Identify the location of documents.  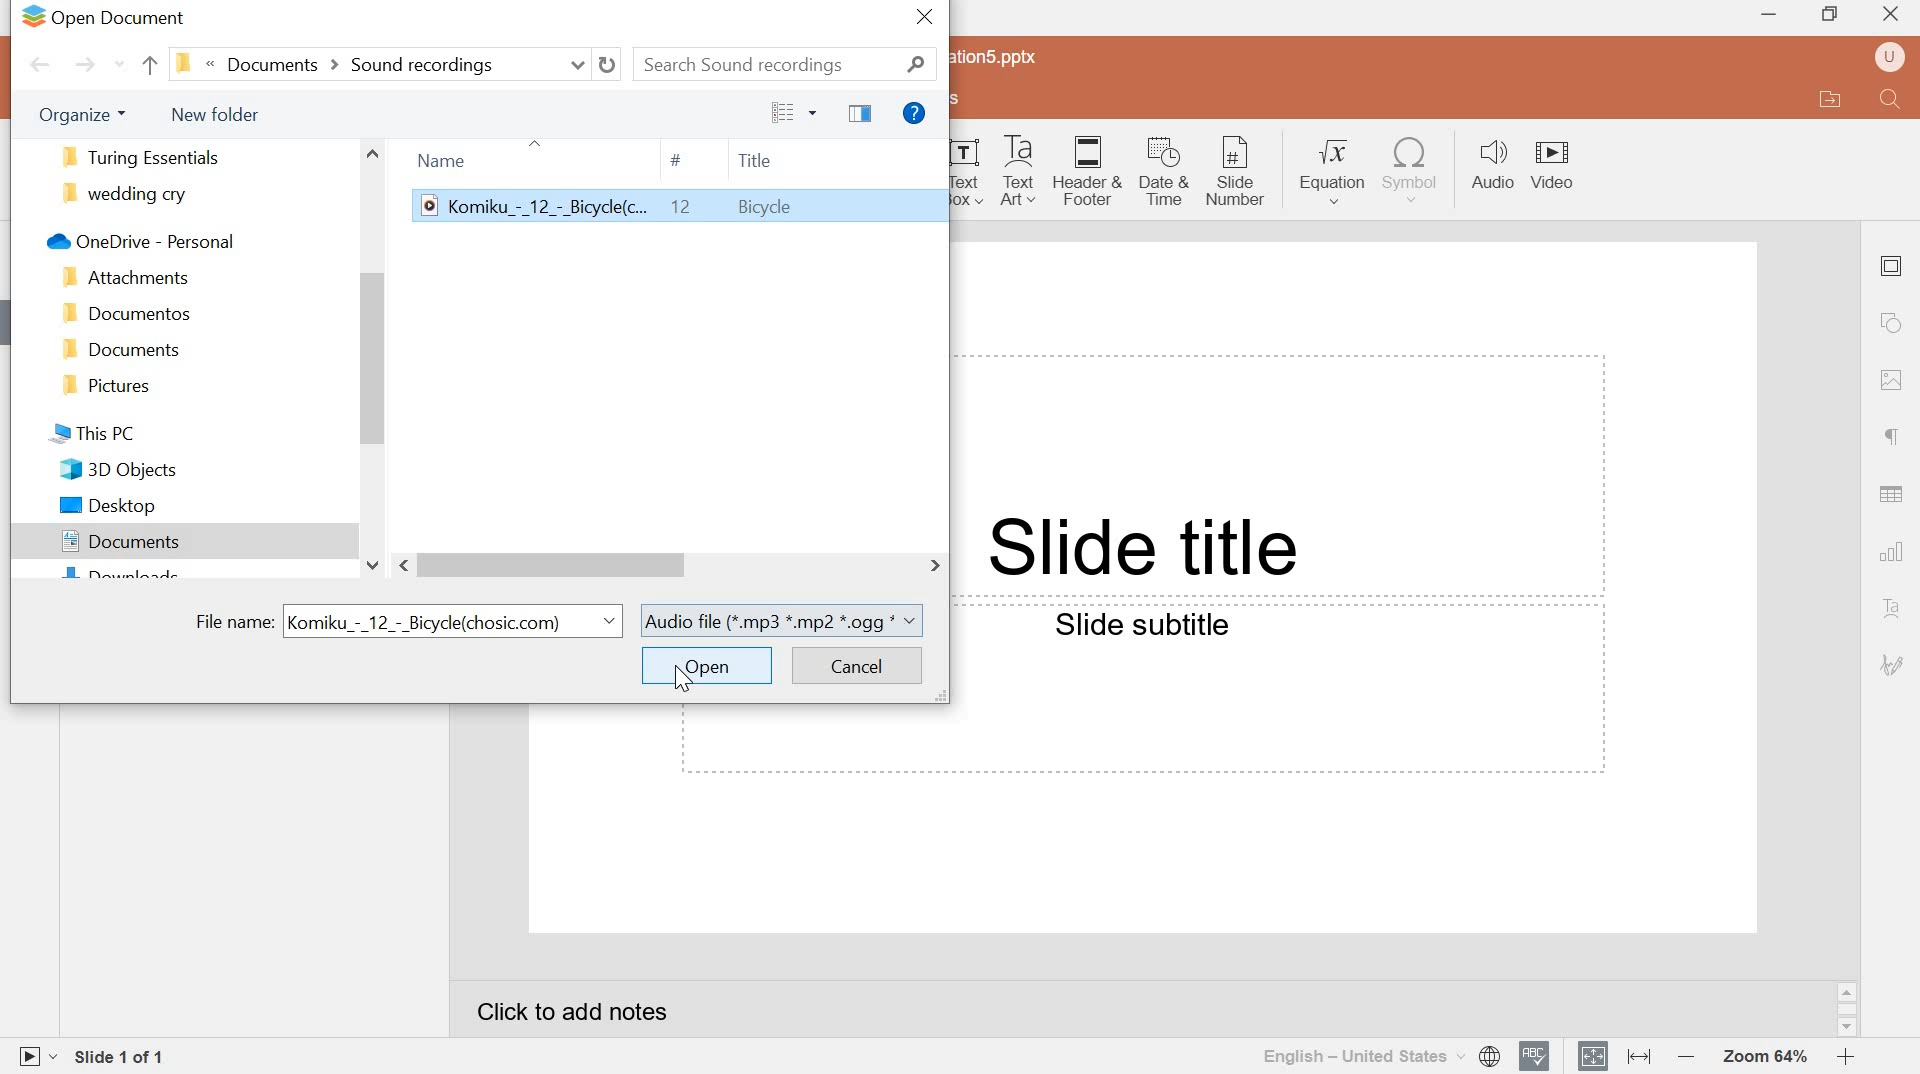
(116, 542).